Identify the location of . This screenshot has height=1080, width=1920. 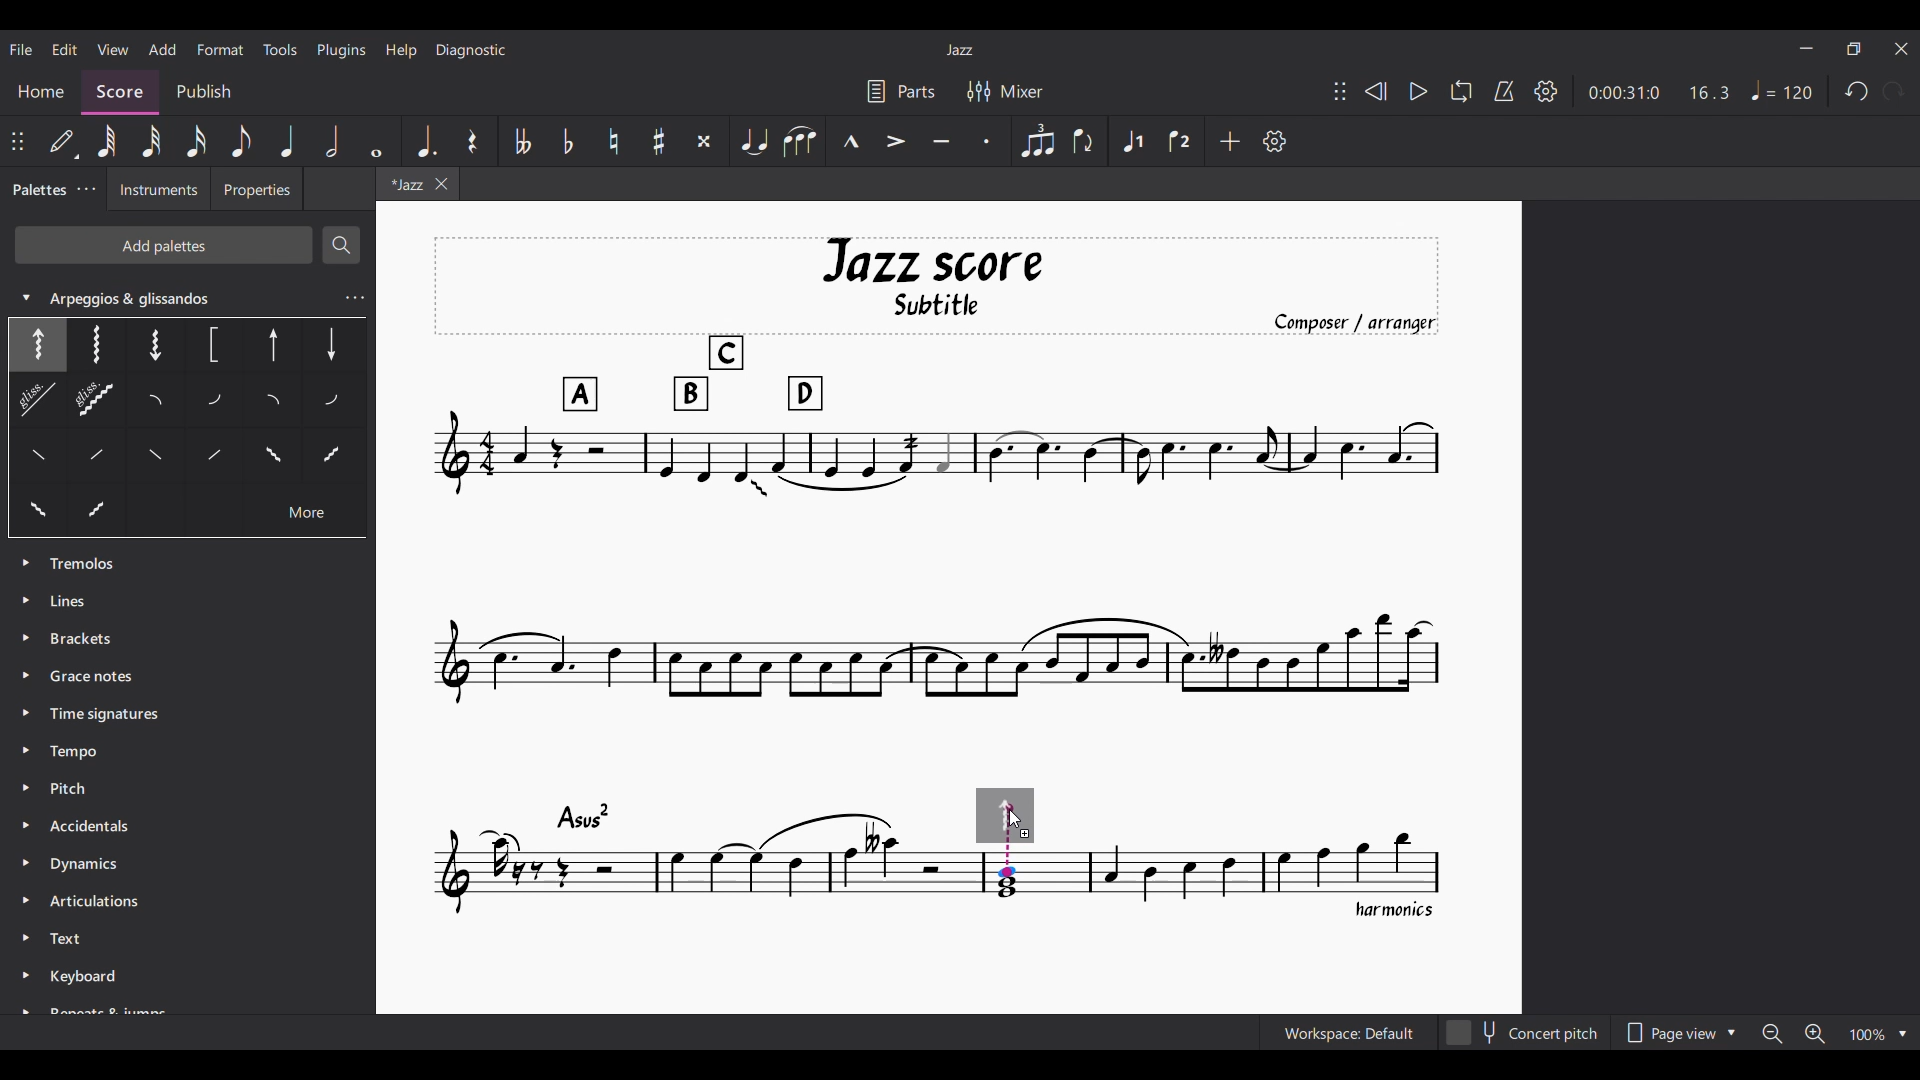
(156, 403).